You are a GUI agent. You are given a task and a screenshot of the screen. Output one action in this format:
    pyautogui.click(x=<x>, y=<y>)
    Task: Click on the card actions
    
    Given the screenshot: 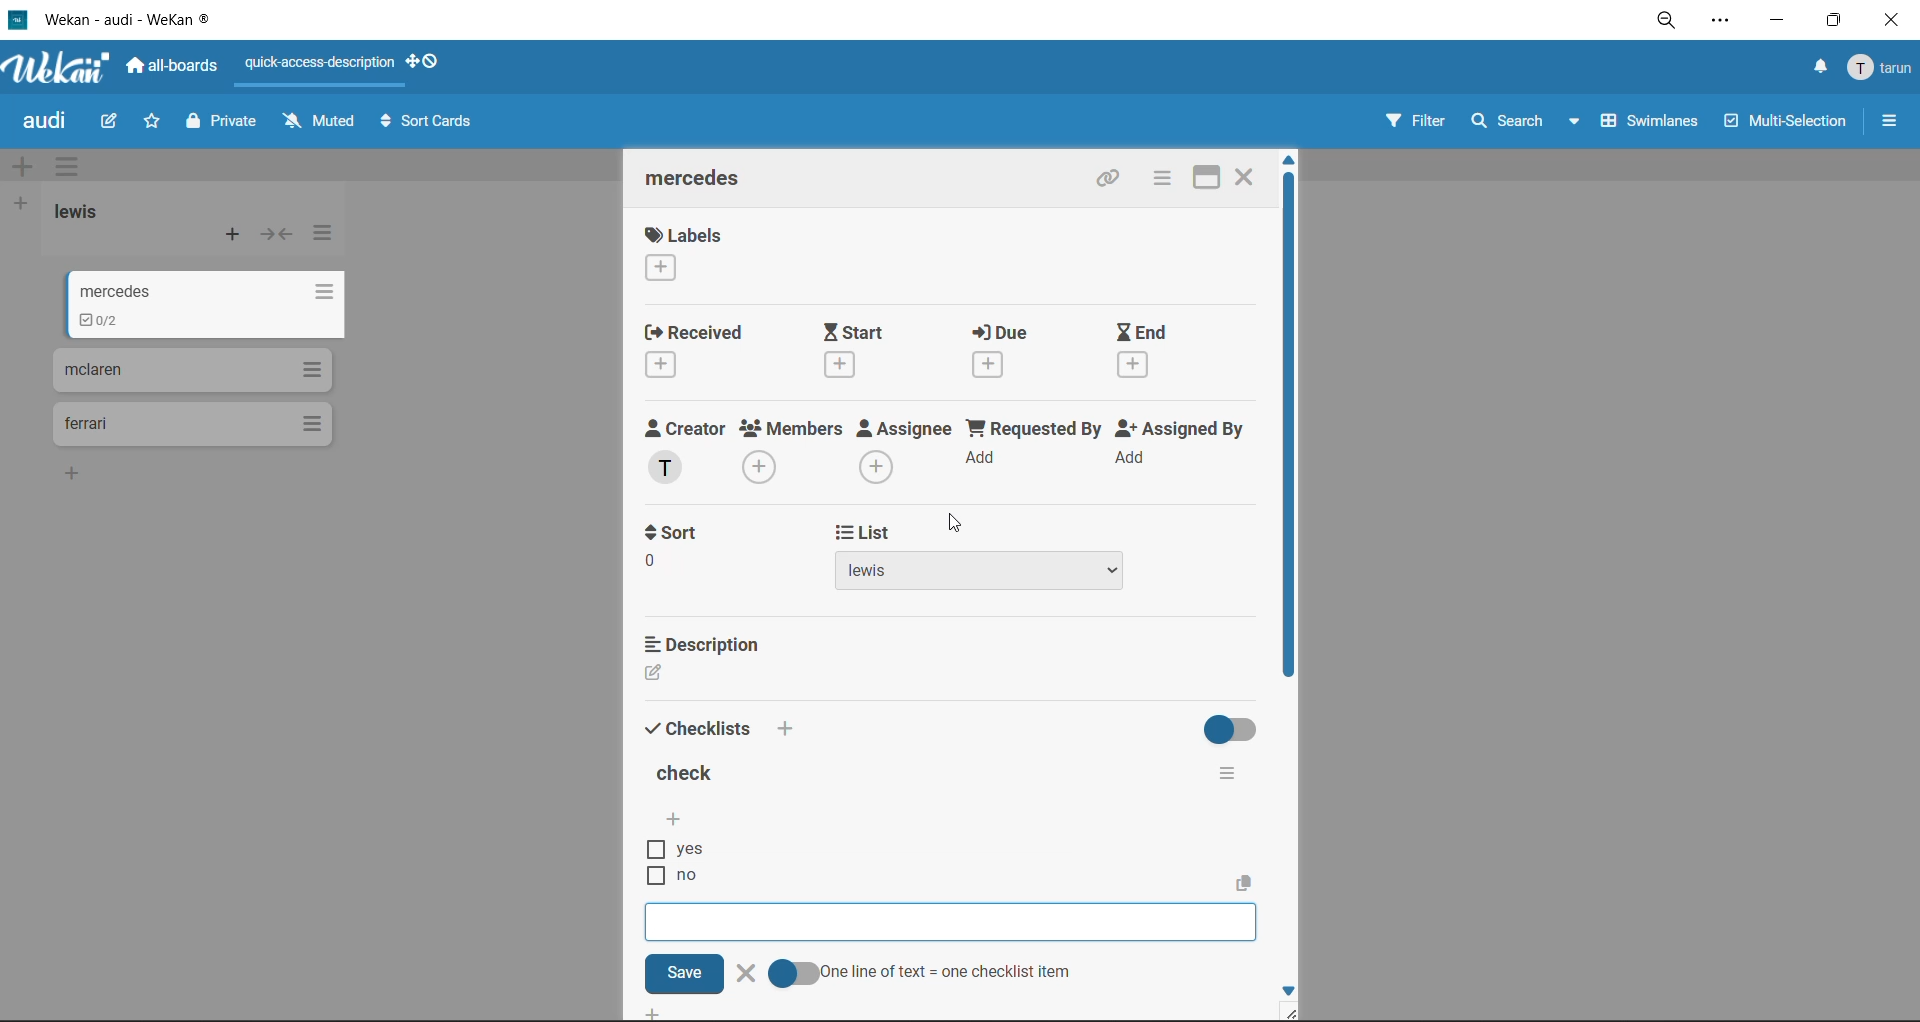 What is the action you would take?
    pyautogui.click(x=1158, y=180)
    